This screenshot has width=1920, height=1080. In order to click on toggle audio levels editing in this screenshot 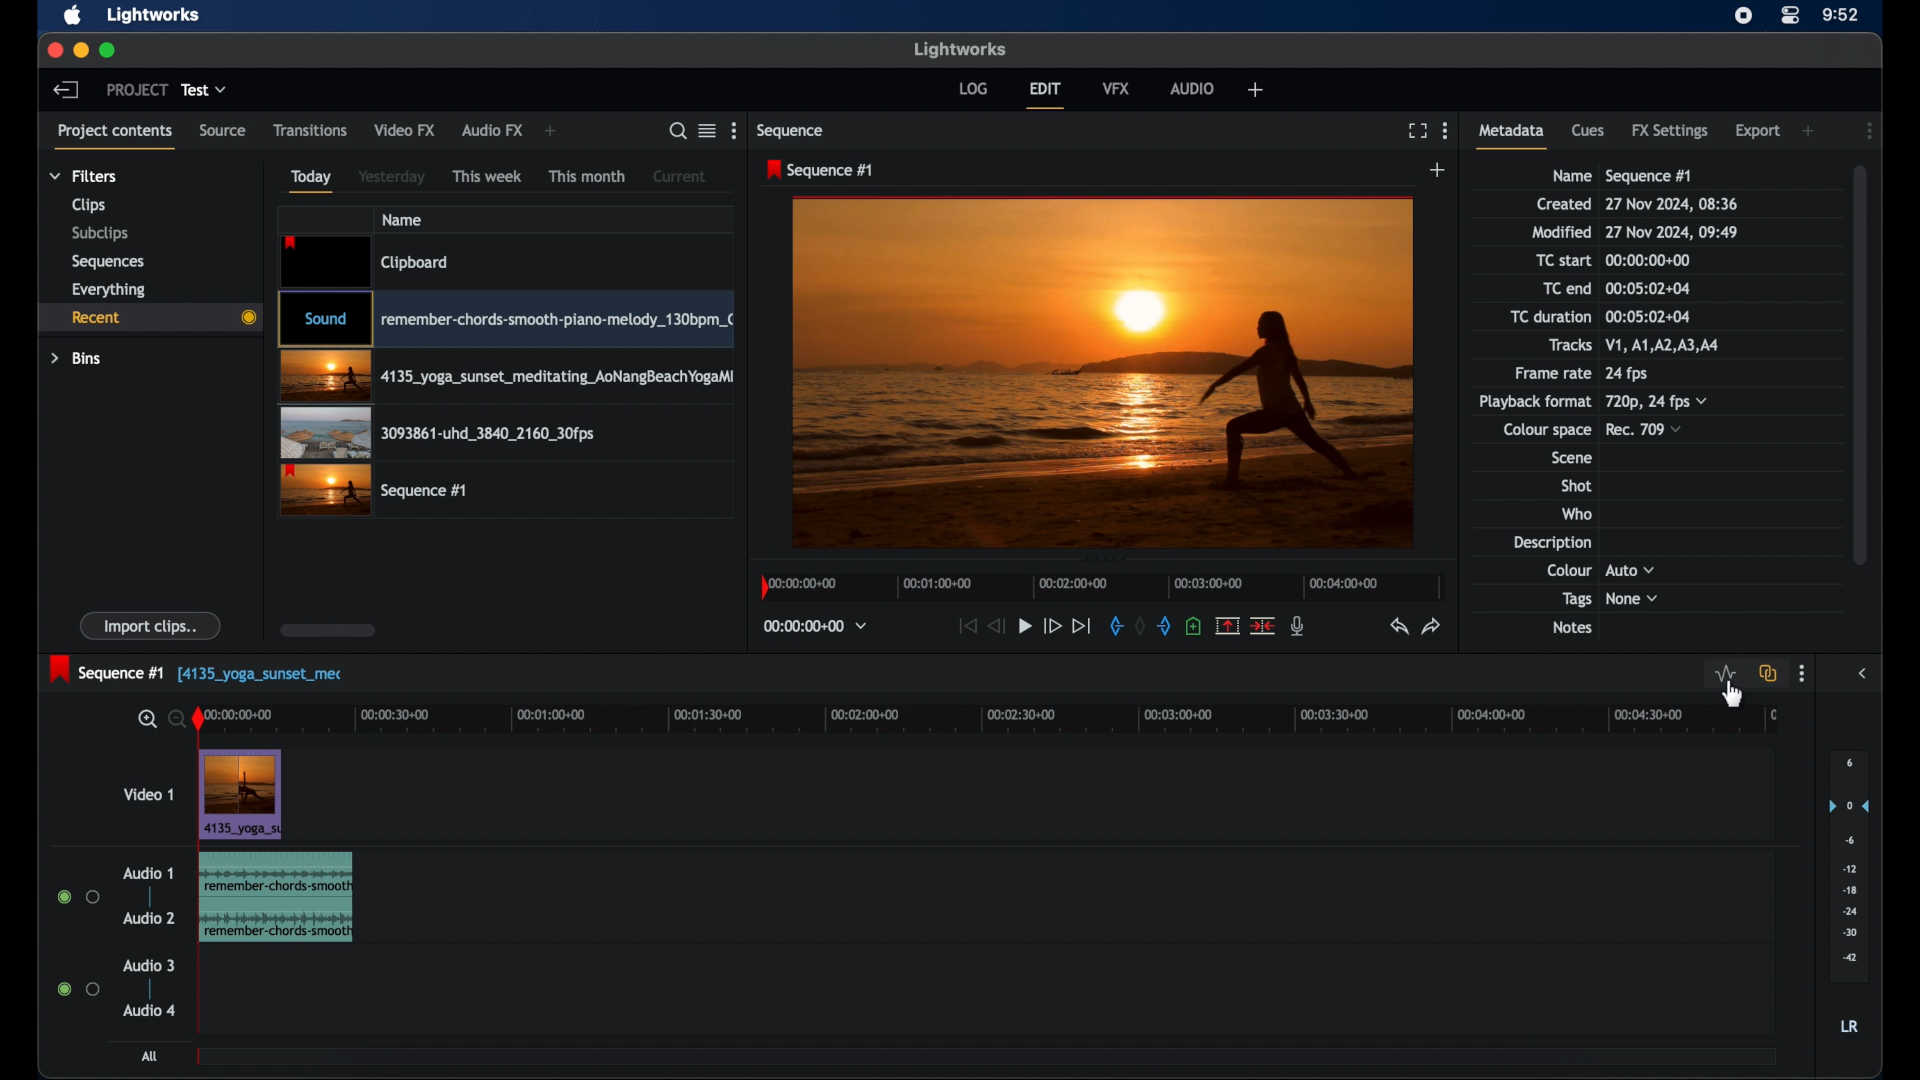, I will do `click(1726, 674)`.